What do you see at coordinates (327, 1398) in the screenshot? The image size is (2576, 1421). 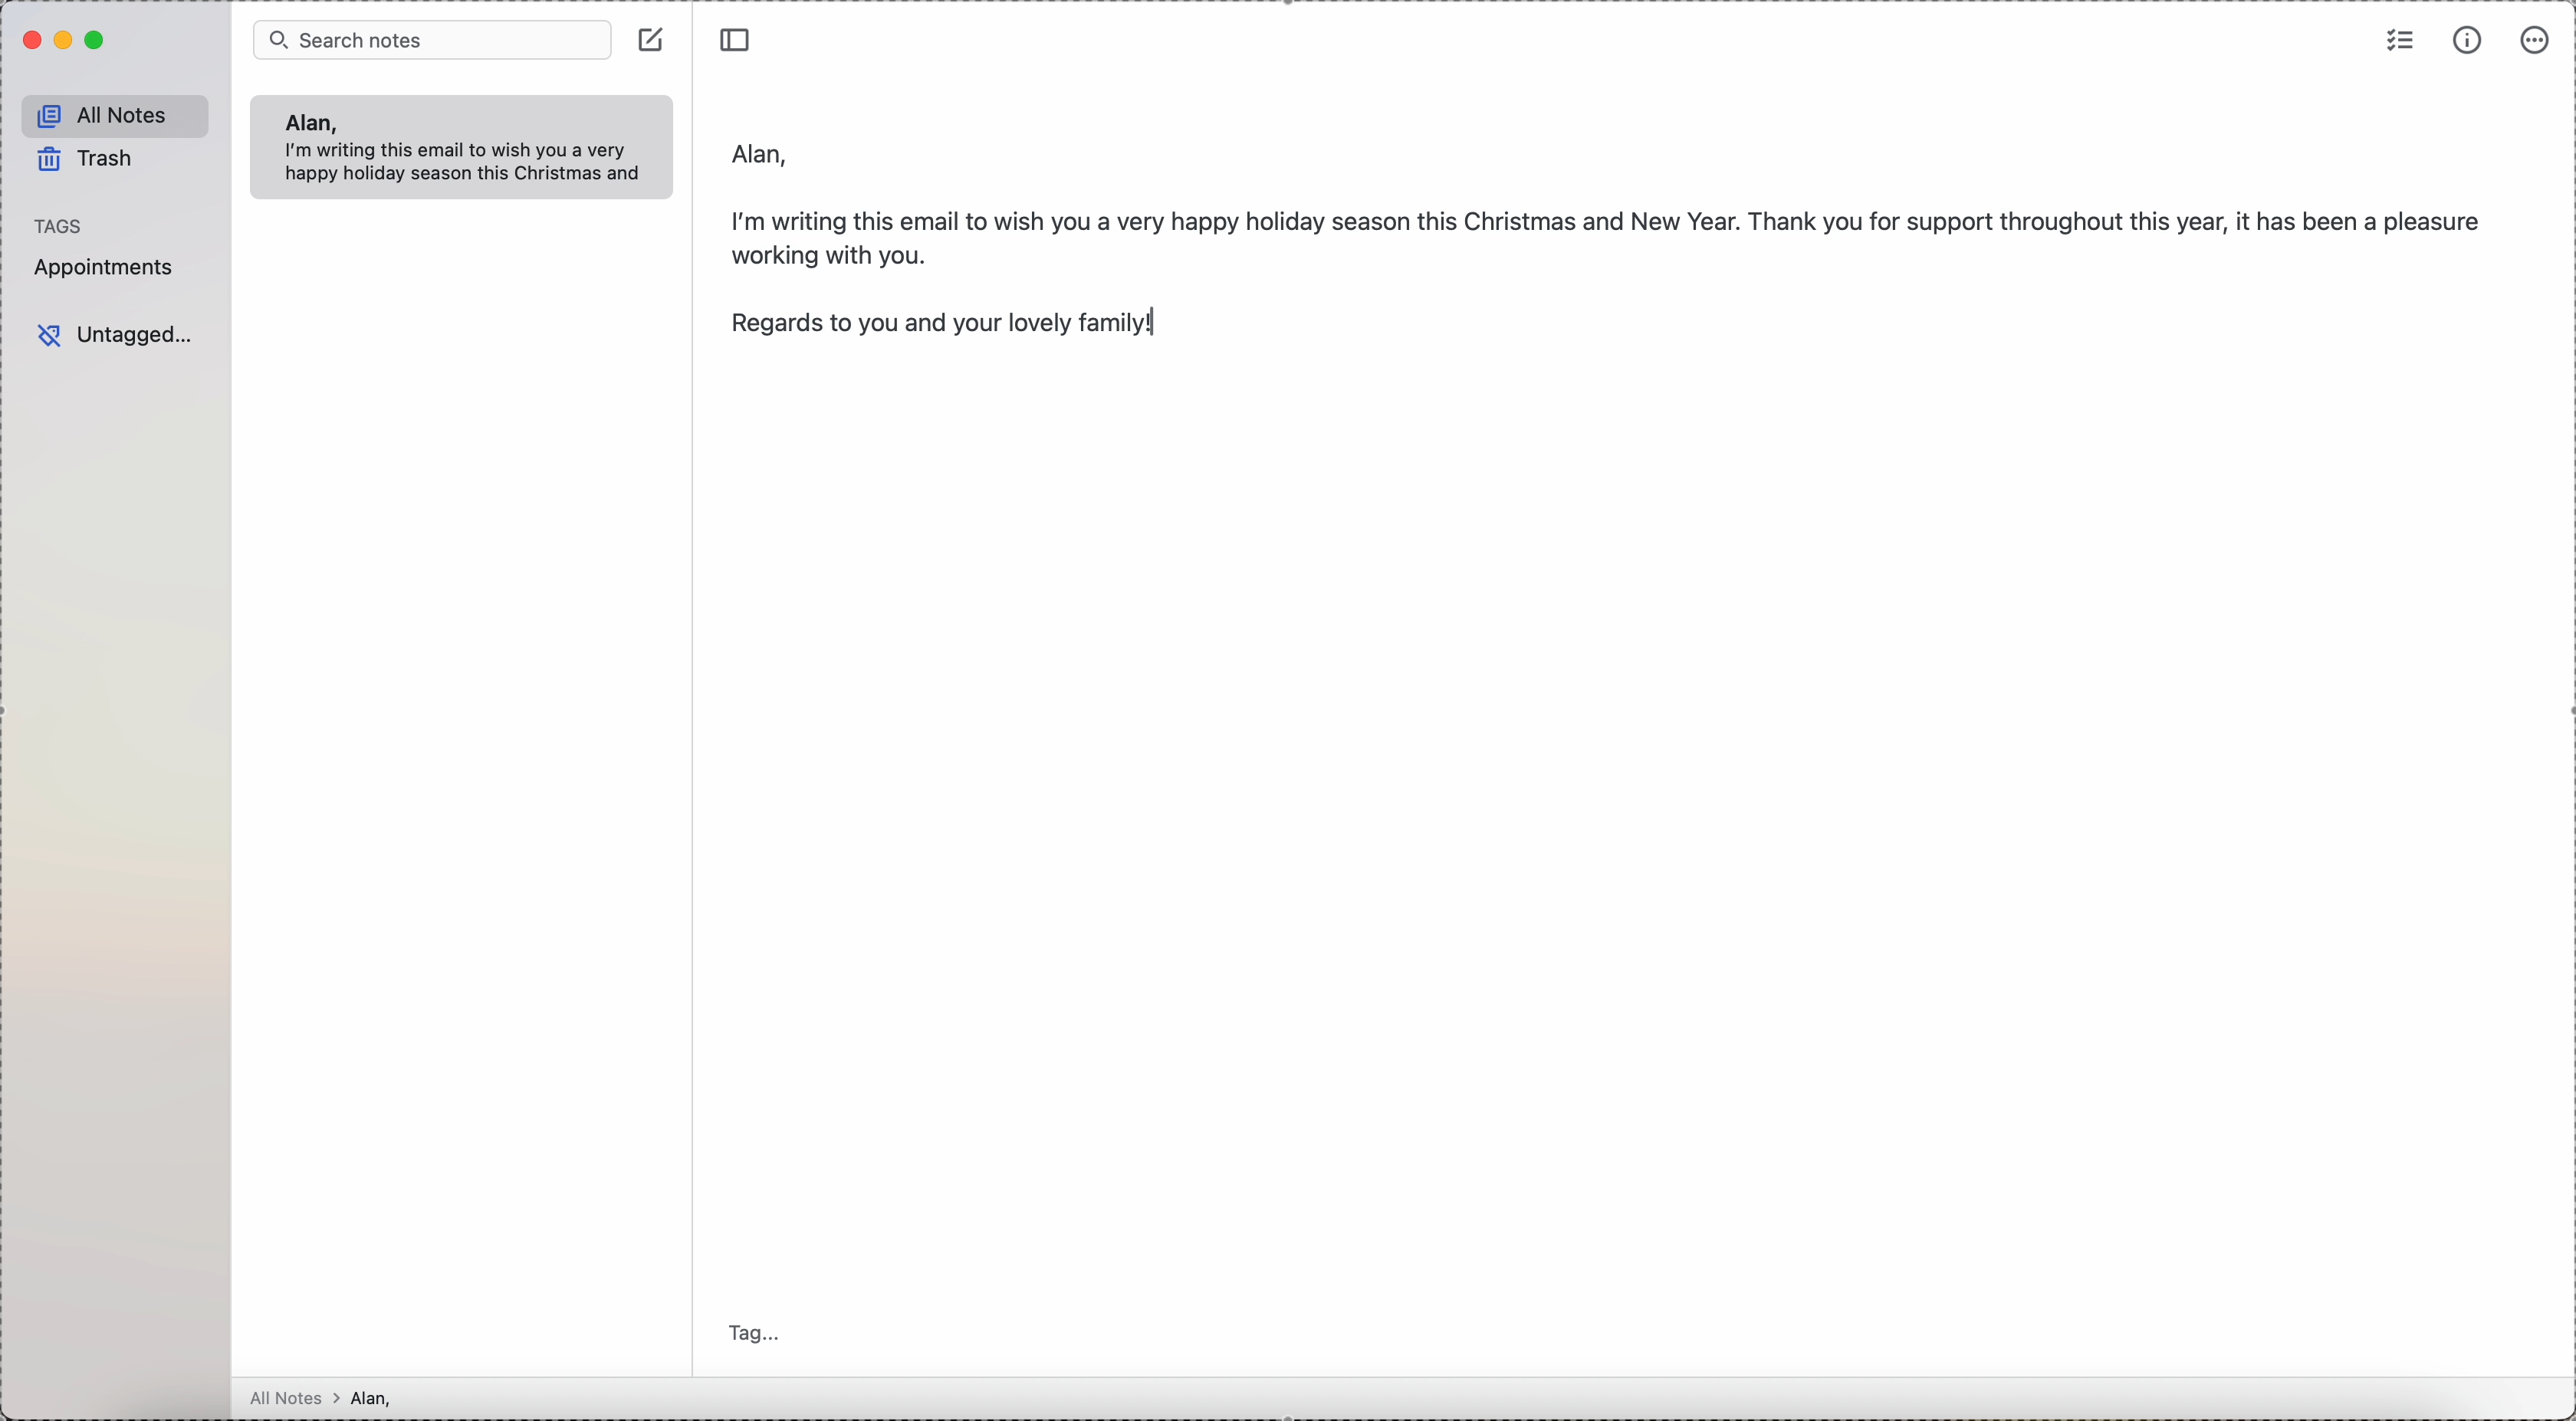 I see `all notes > Alan,` at bounding box center [327, 1398].